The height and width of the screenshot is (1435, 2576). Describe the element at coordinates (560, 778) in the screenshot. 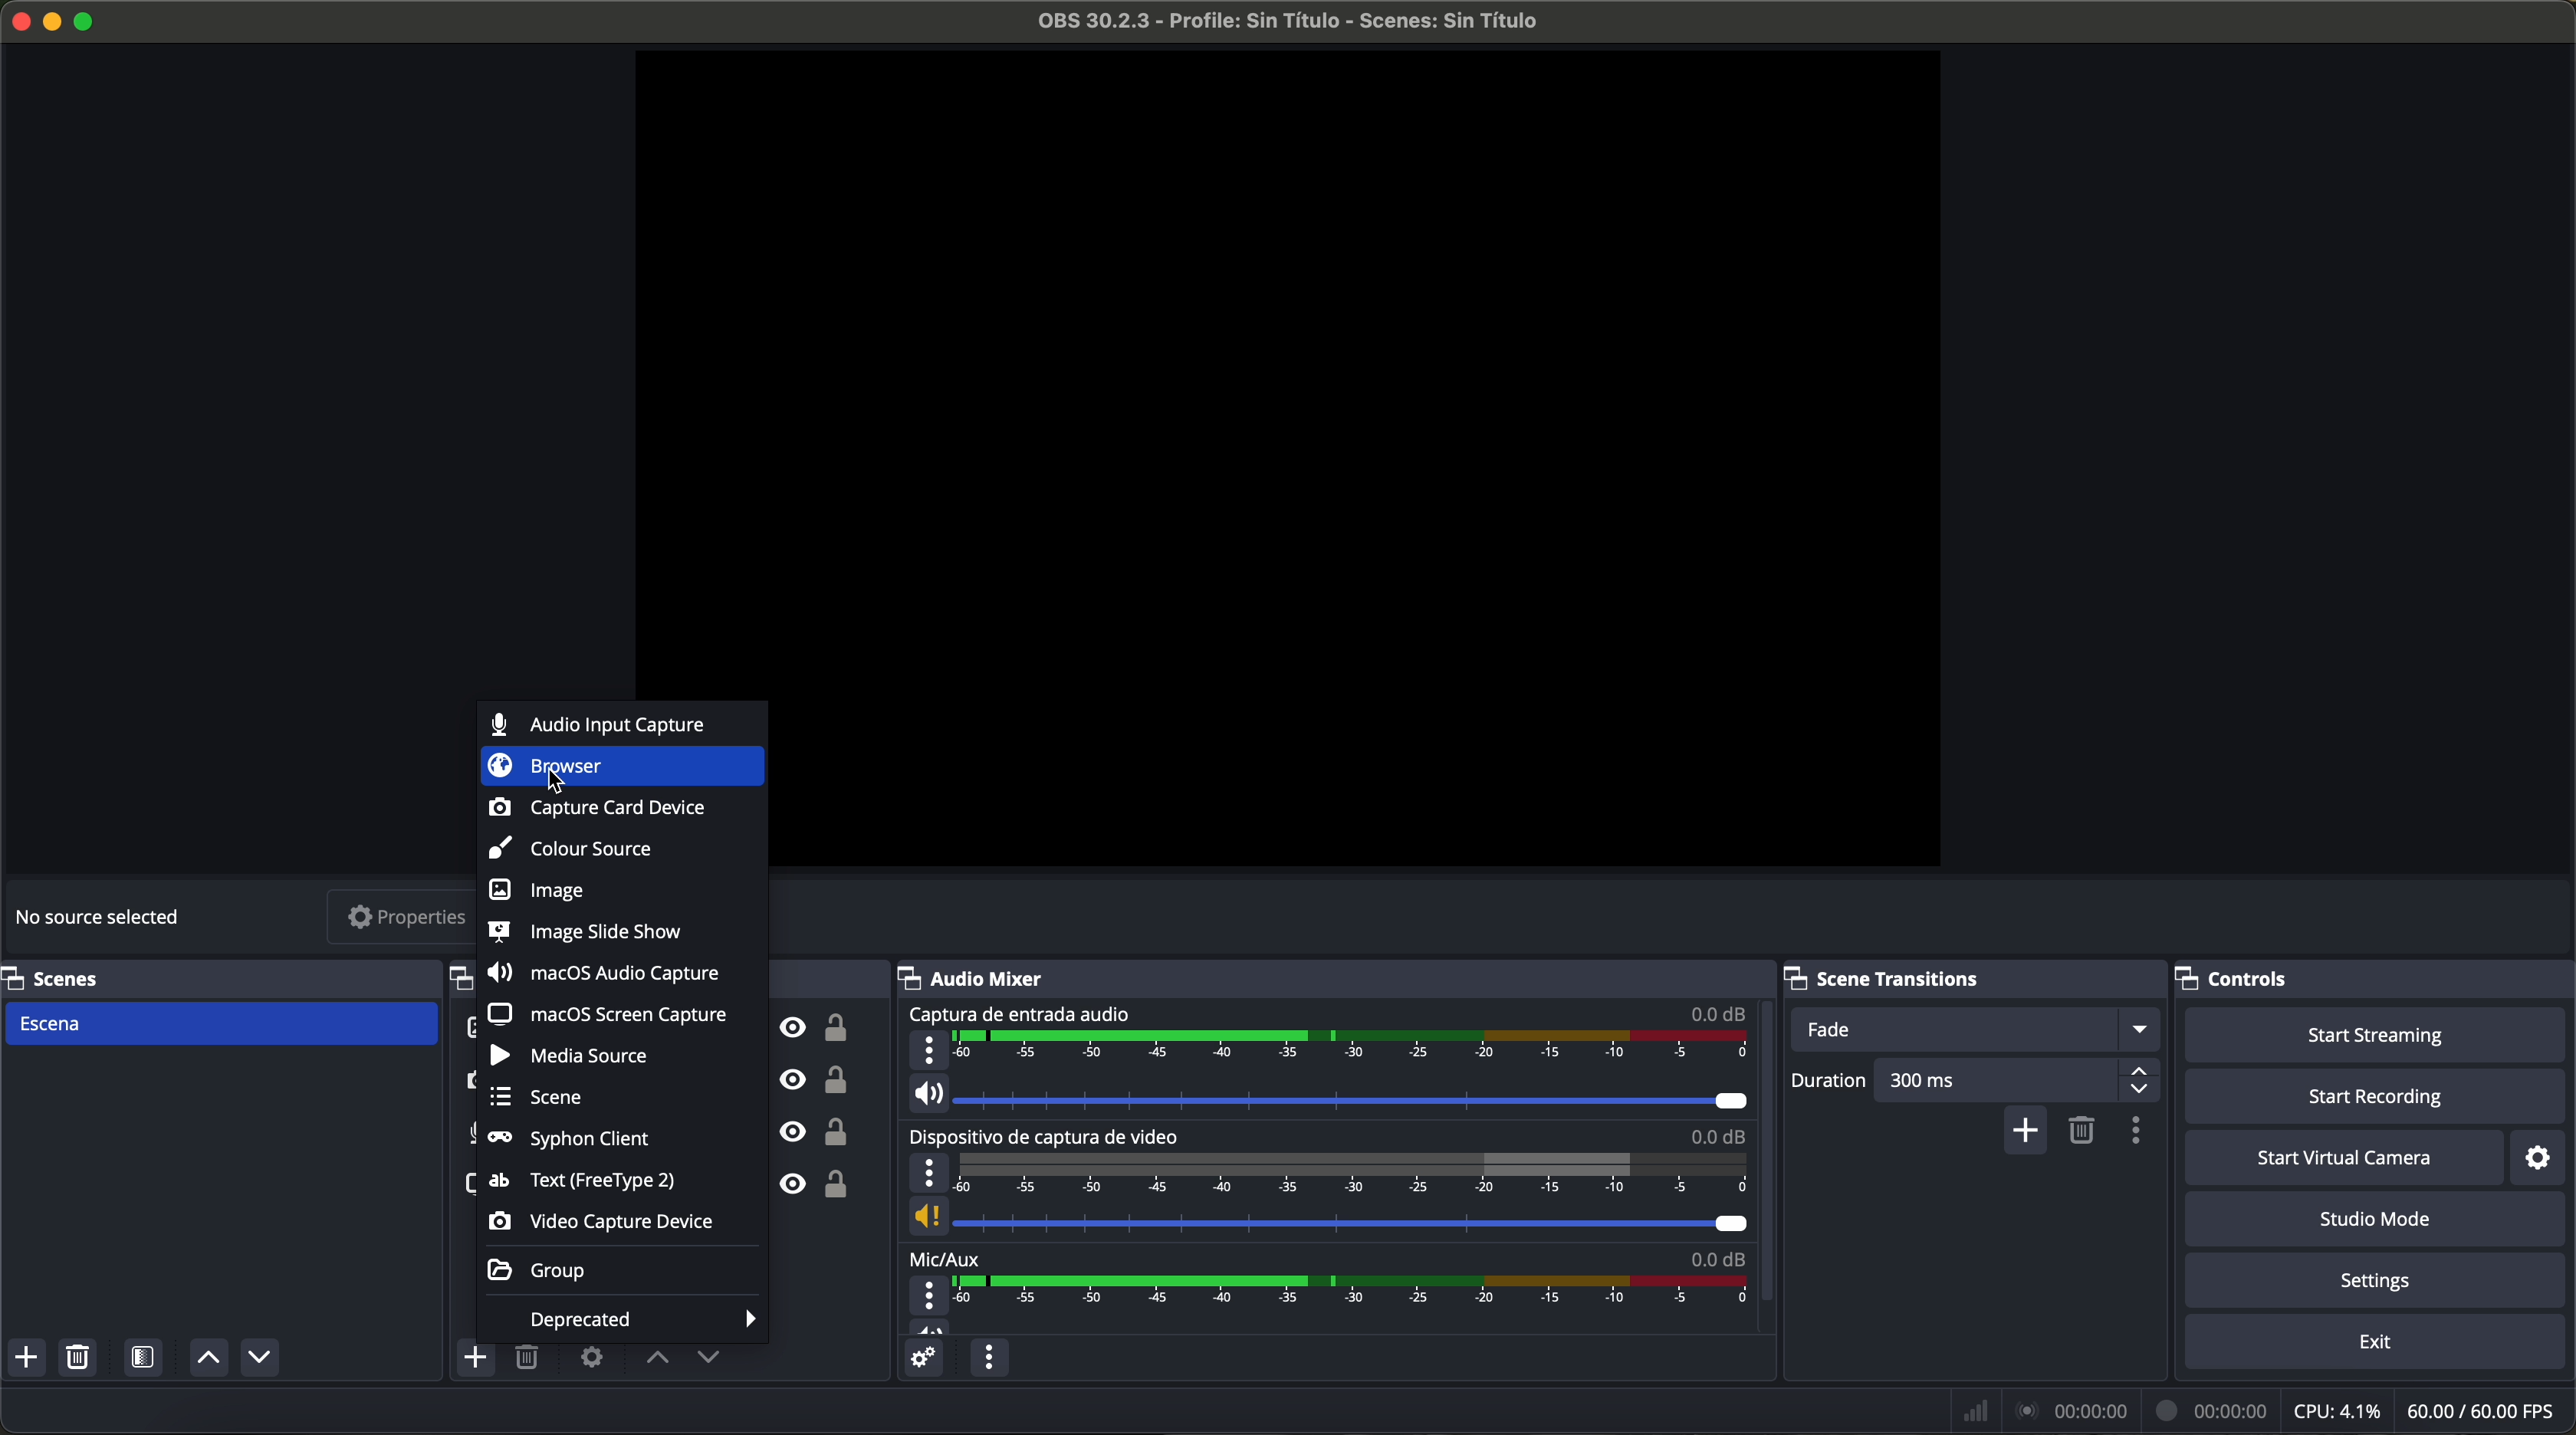

I see `cursor` at that location.